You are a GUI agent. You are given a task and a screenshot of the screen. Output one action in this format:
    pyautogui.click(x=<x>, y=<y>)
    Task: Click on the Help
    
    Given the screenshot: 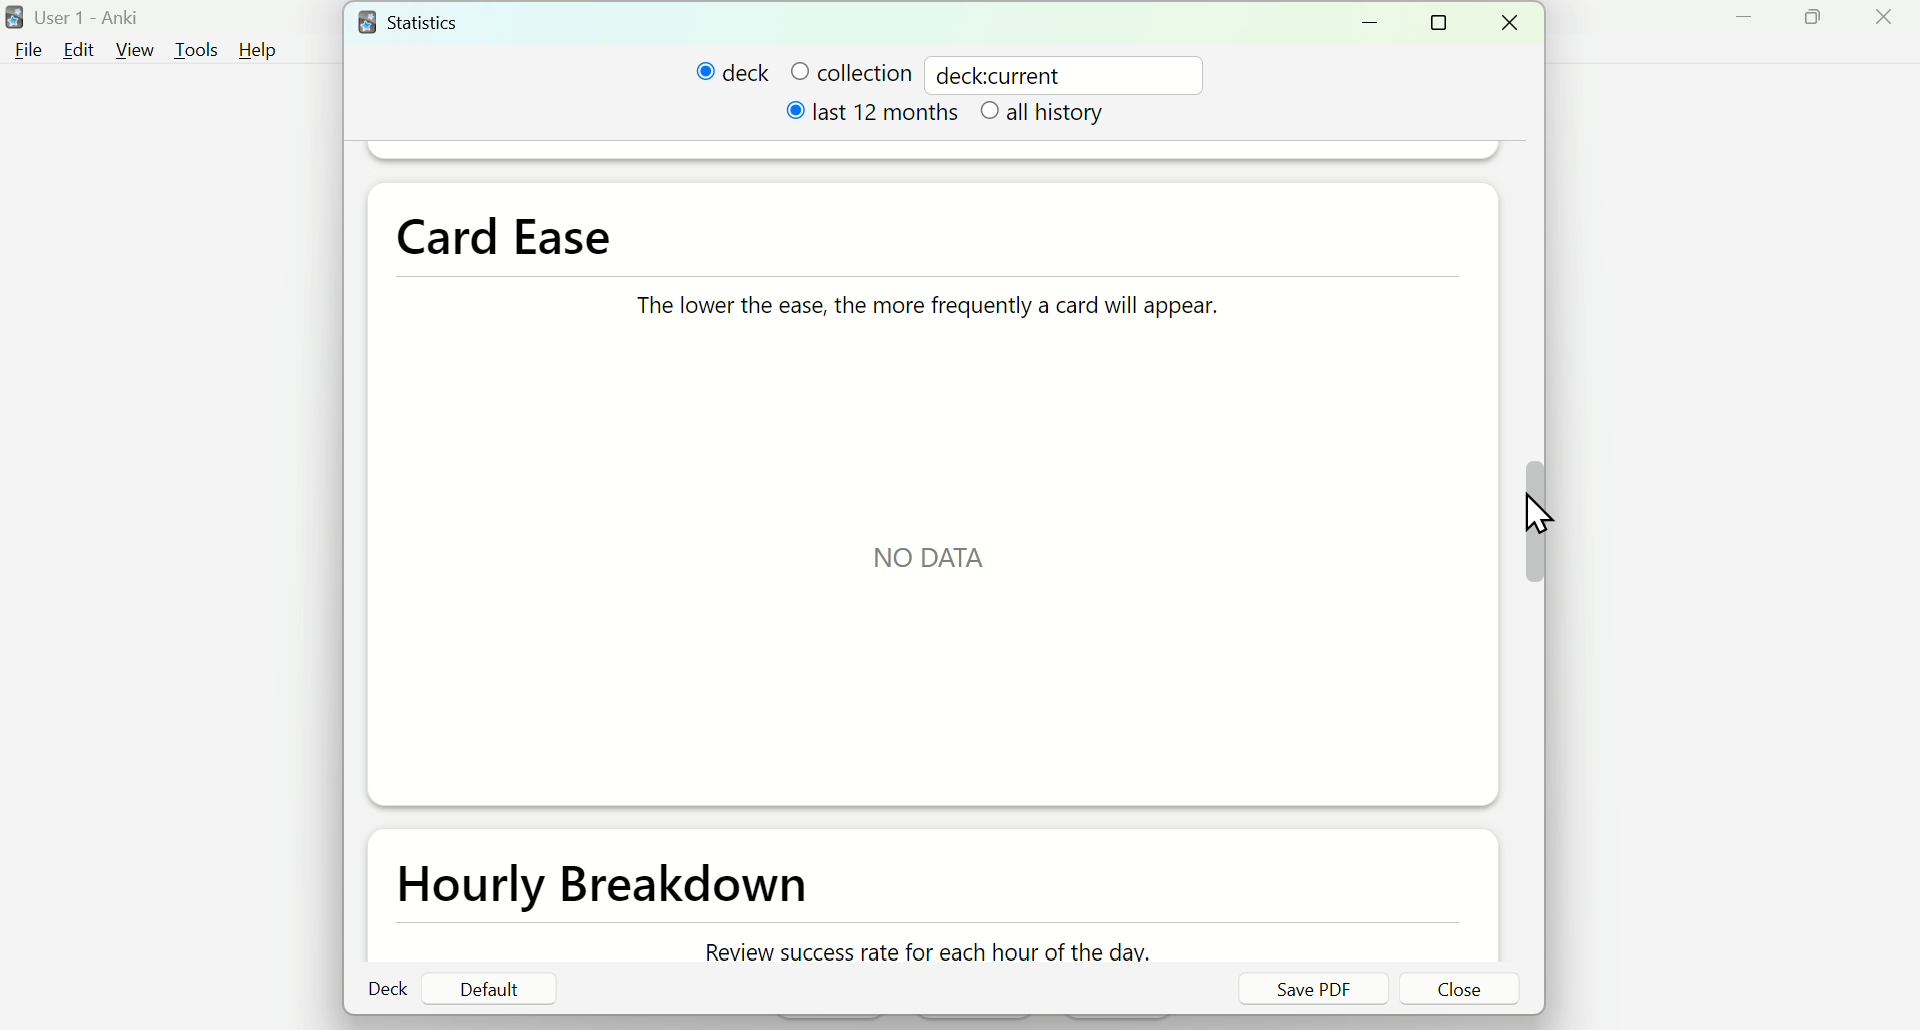 What is the action you would take?
    pyautogui.click(x=267, y=49)
    